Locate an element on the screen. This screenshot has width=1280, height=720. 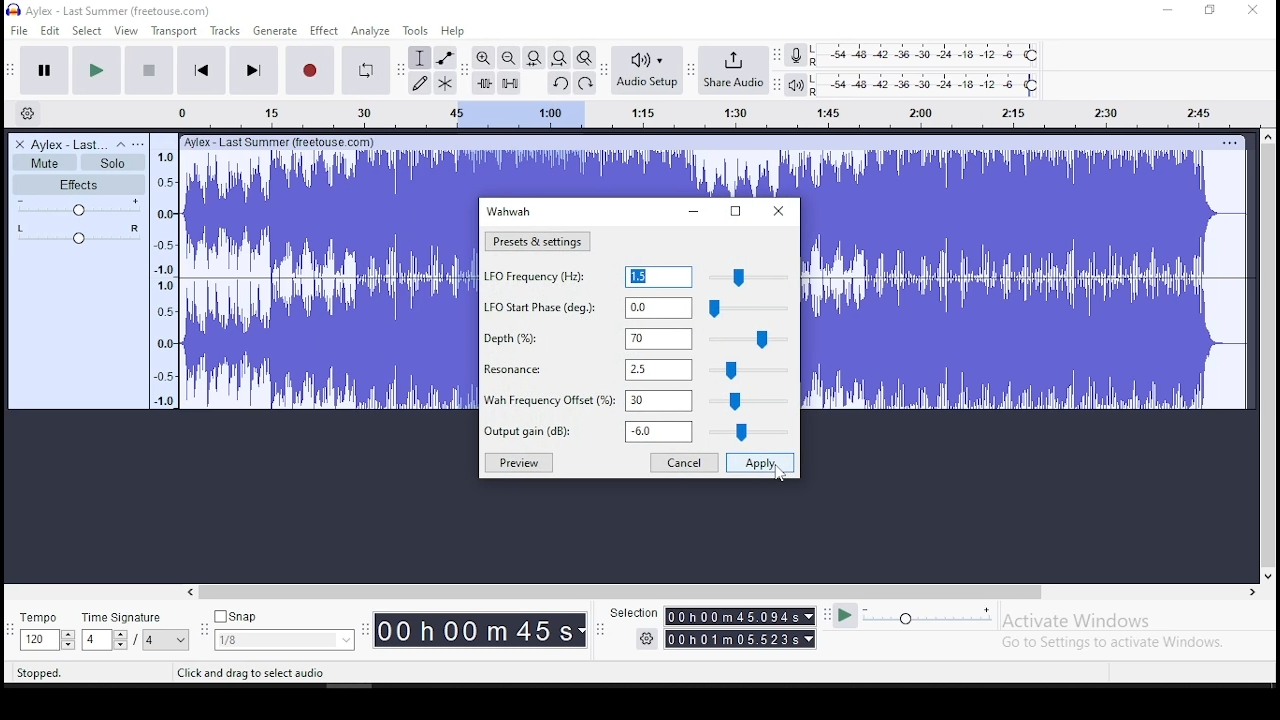
select is located at coordinates (88, 31).